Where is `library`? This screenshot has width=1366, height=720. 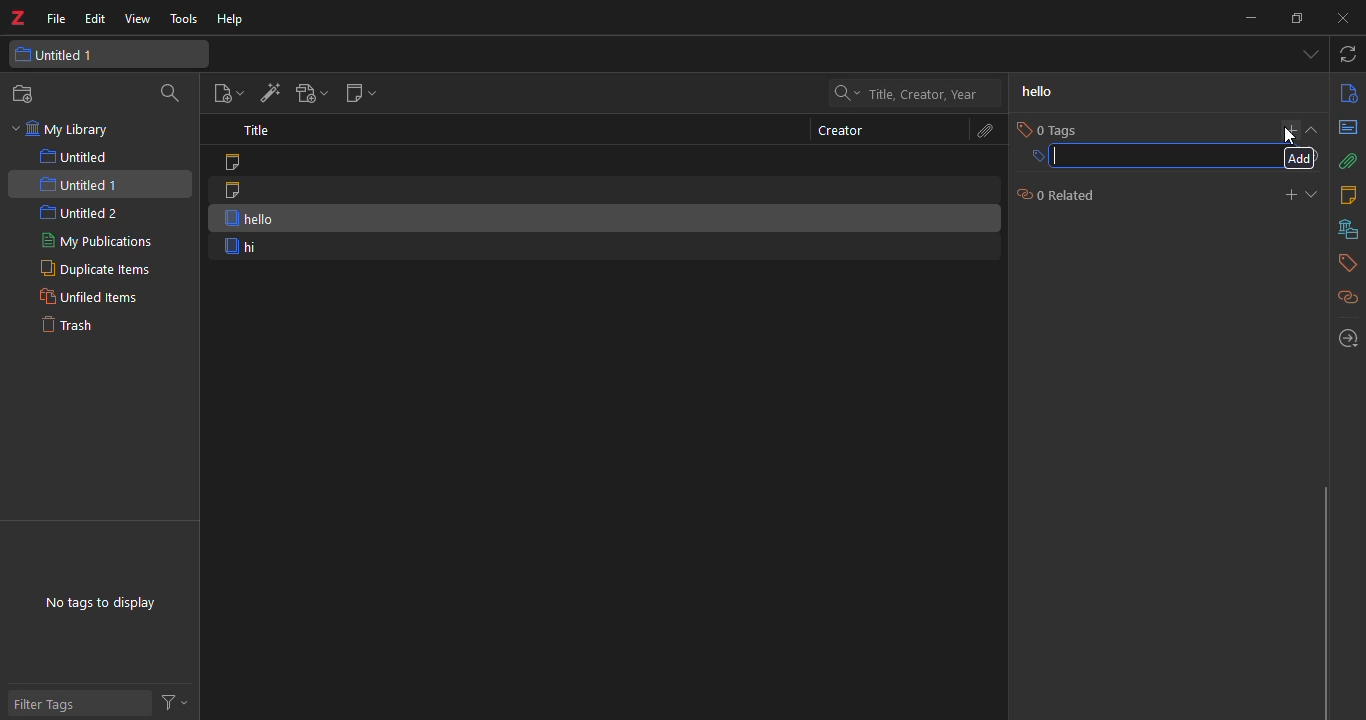
library is located at coordinates (1345, 229).